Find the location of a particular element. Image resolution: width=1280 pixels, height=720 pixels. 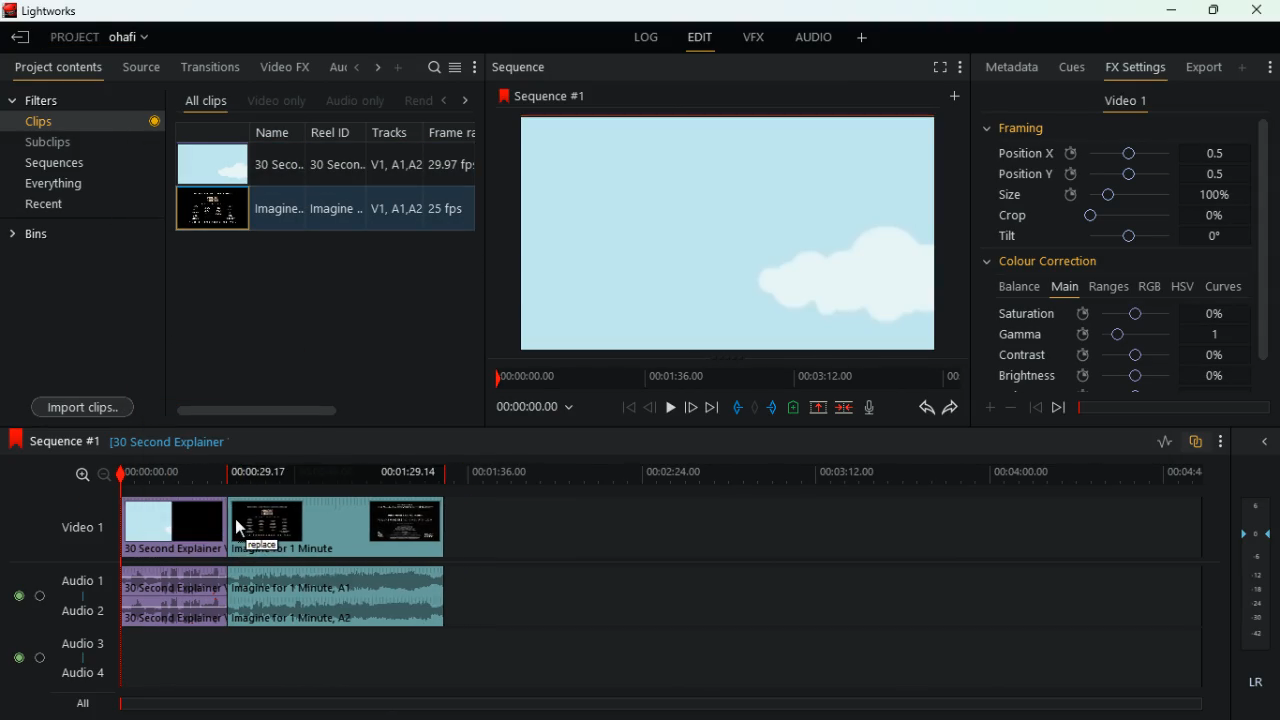

sequence is located at coordinates (55, 442).